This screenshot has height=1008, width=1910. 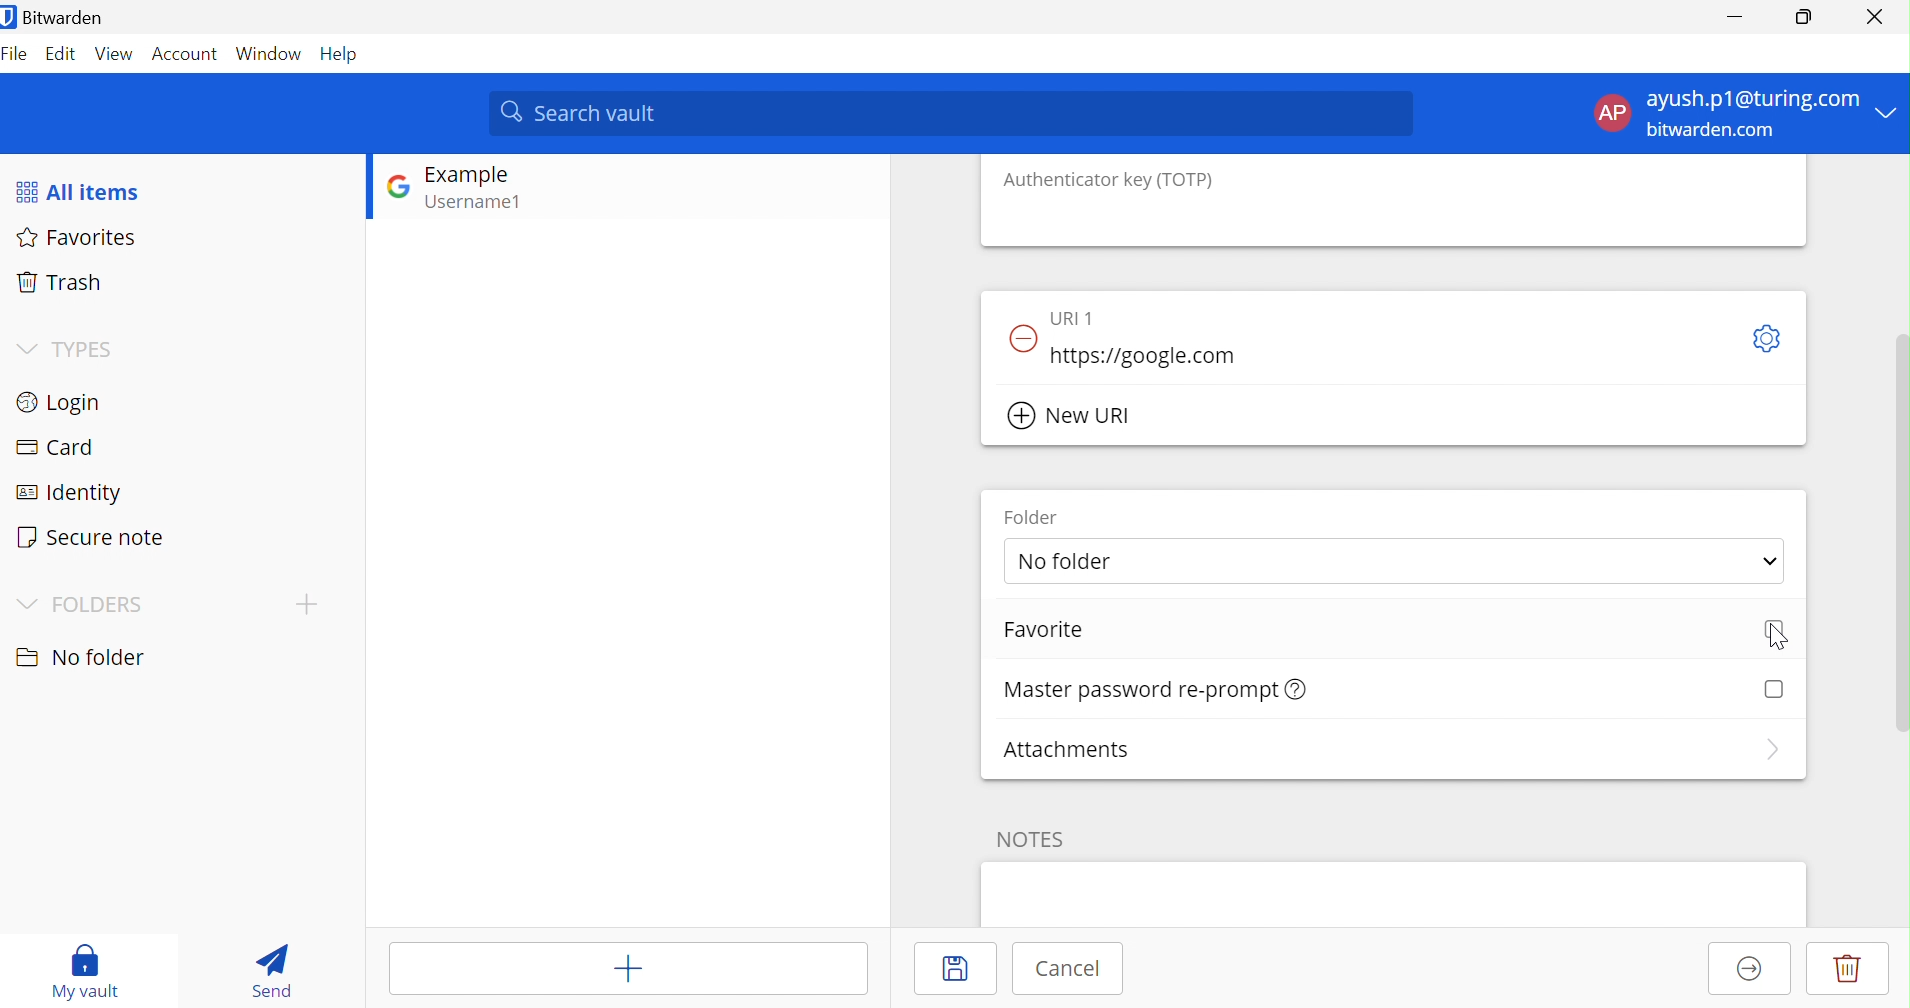 I want to click on Secure note, so click(x=92, y=536).